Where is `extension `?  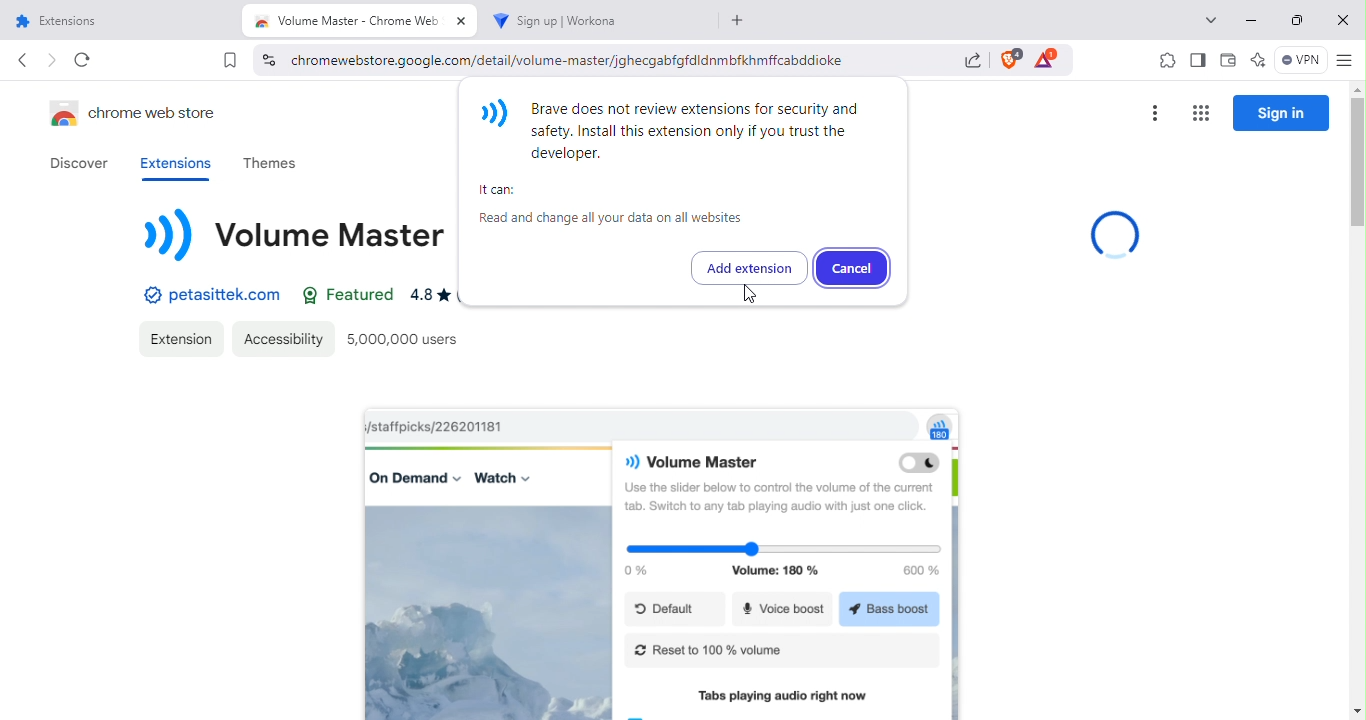
extension  is located at coordinates (180, 338).